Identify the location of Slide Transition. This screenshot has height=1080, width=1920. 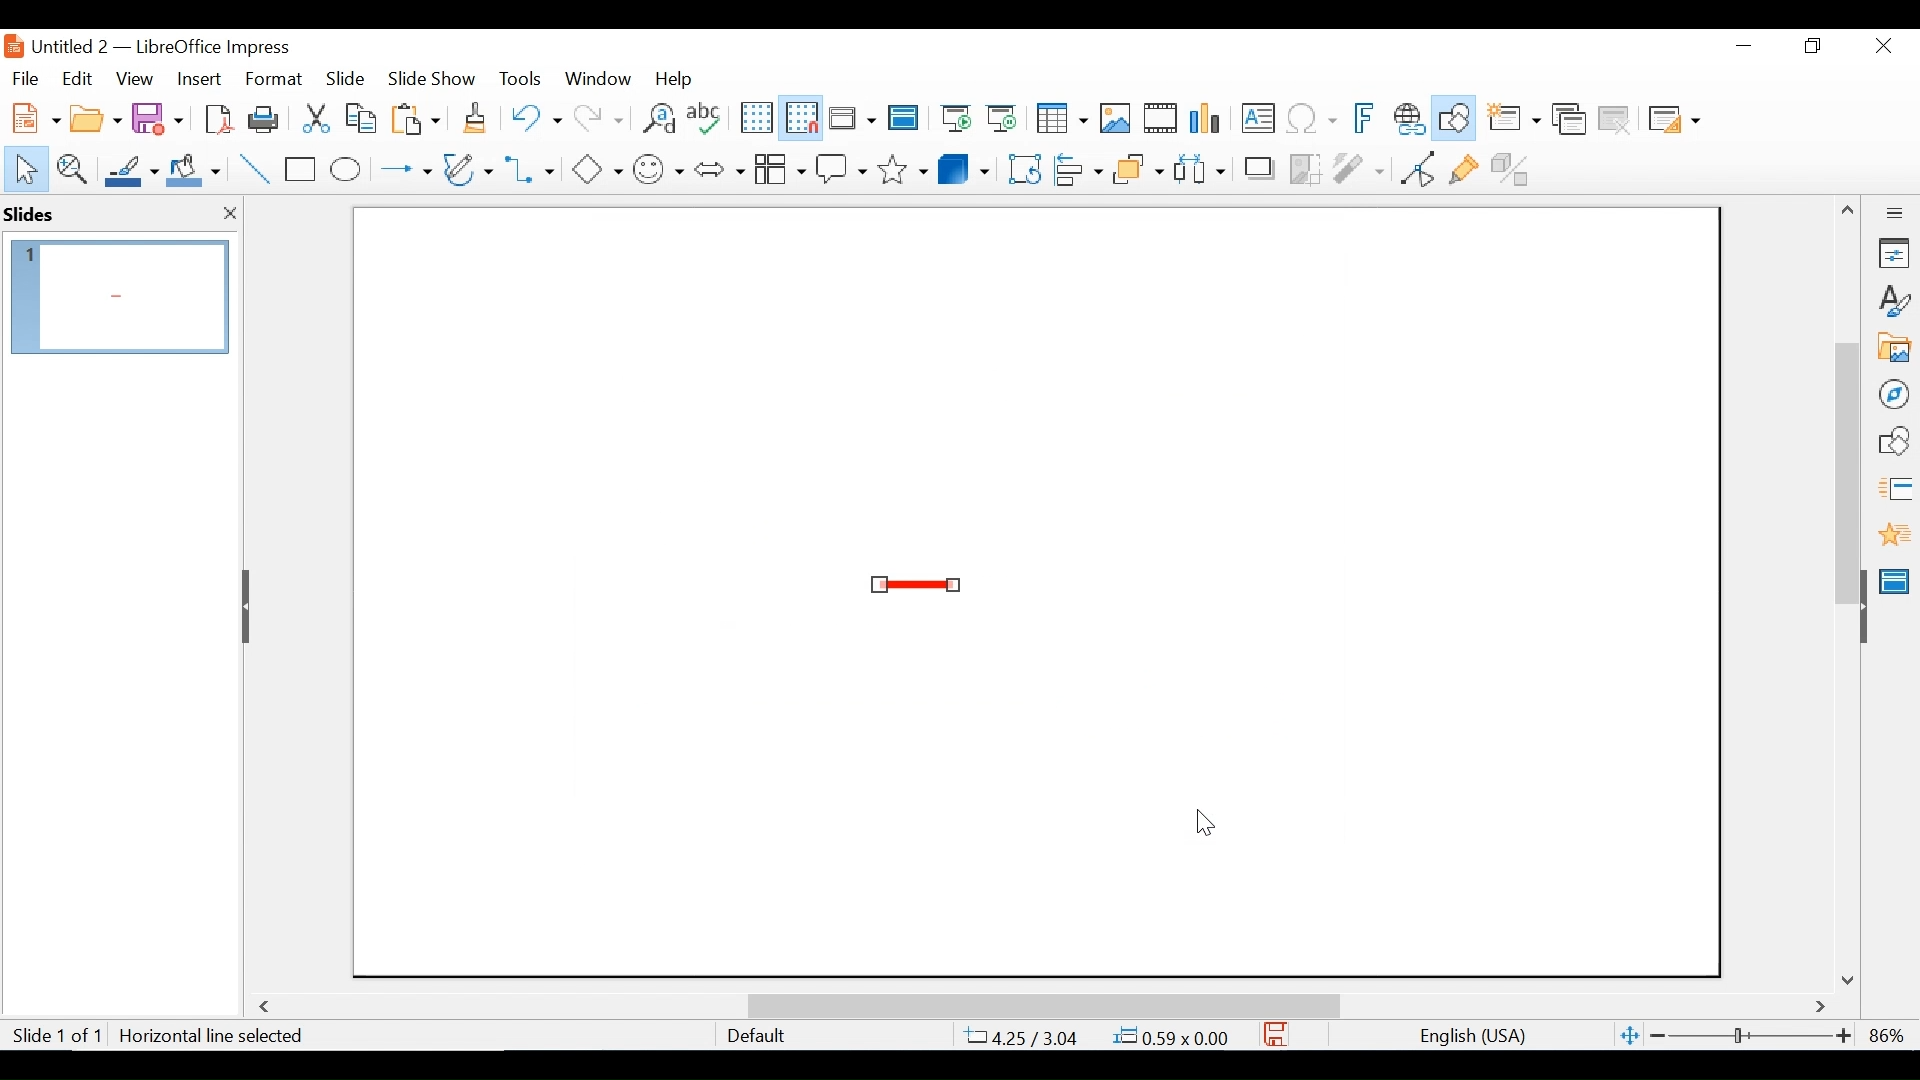
(1894, 490).